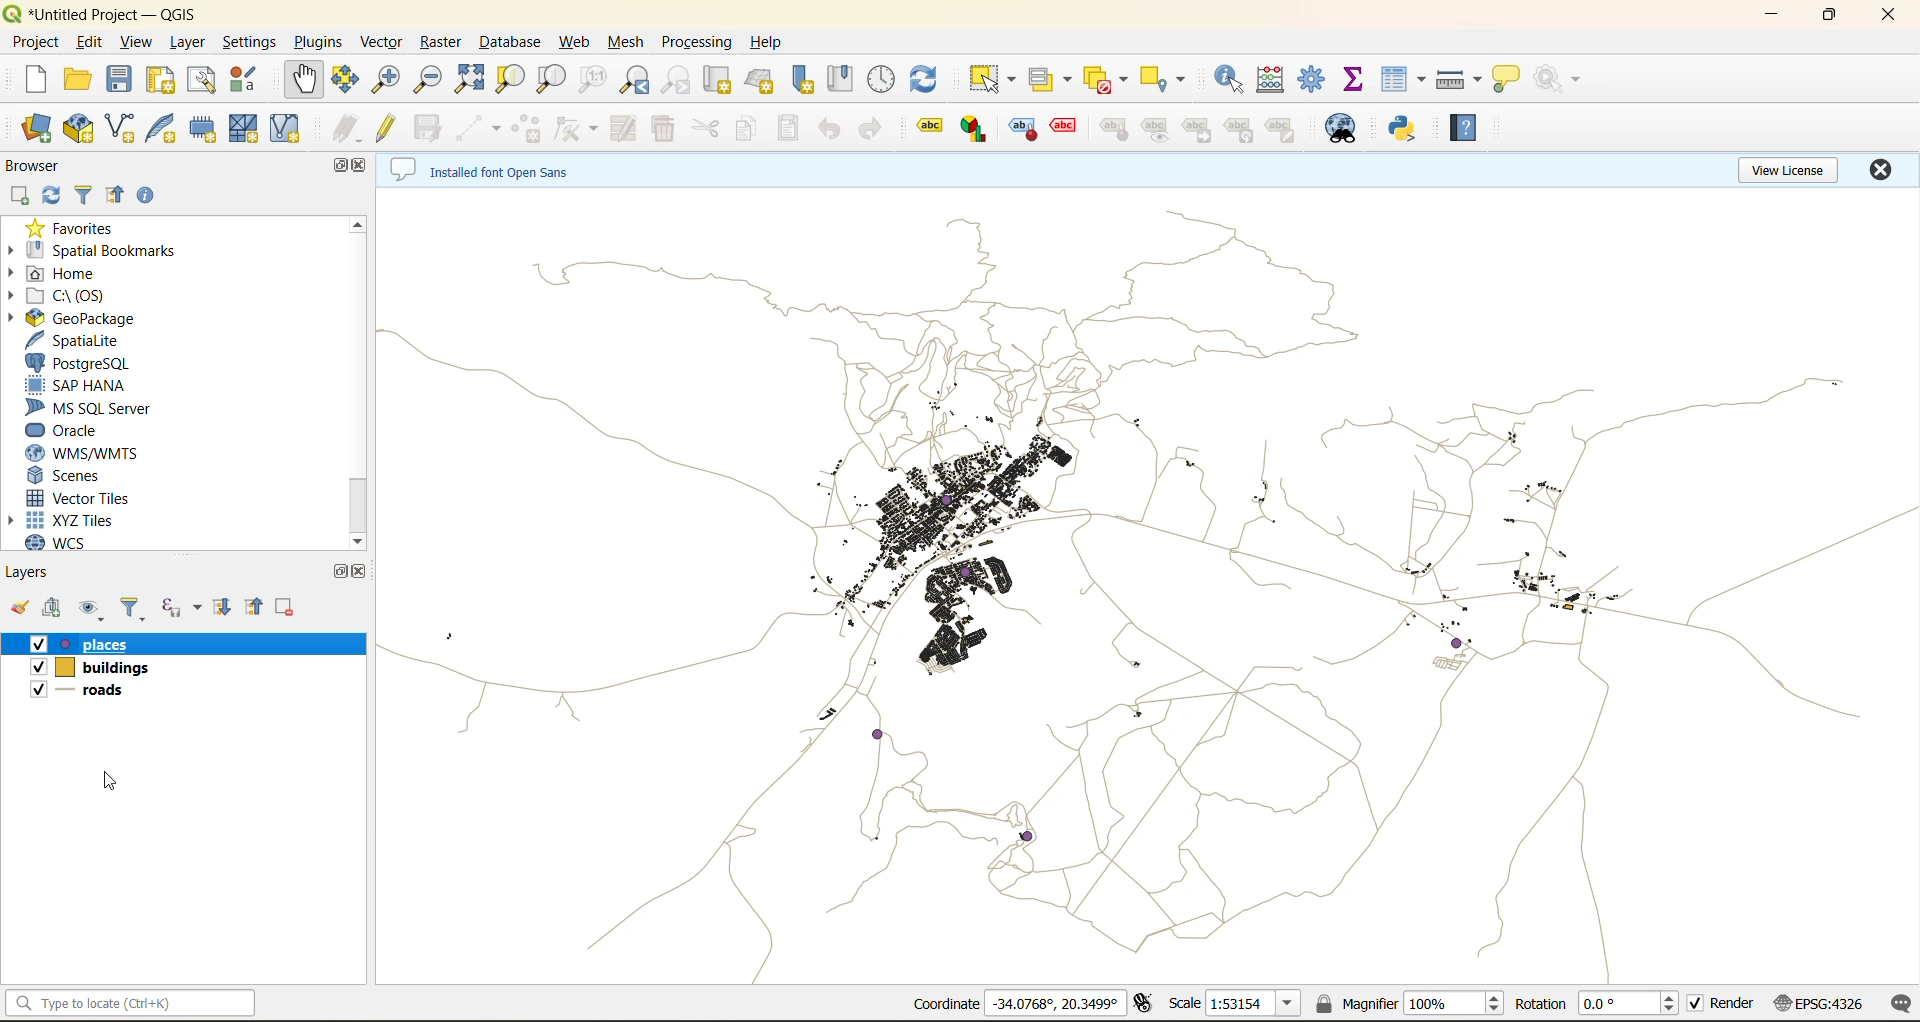 The image size is (1920, 1022). Describe the element at coordinates (479, 130) in the screenshot. I see `digitize` at that location.